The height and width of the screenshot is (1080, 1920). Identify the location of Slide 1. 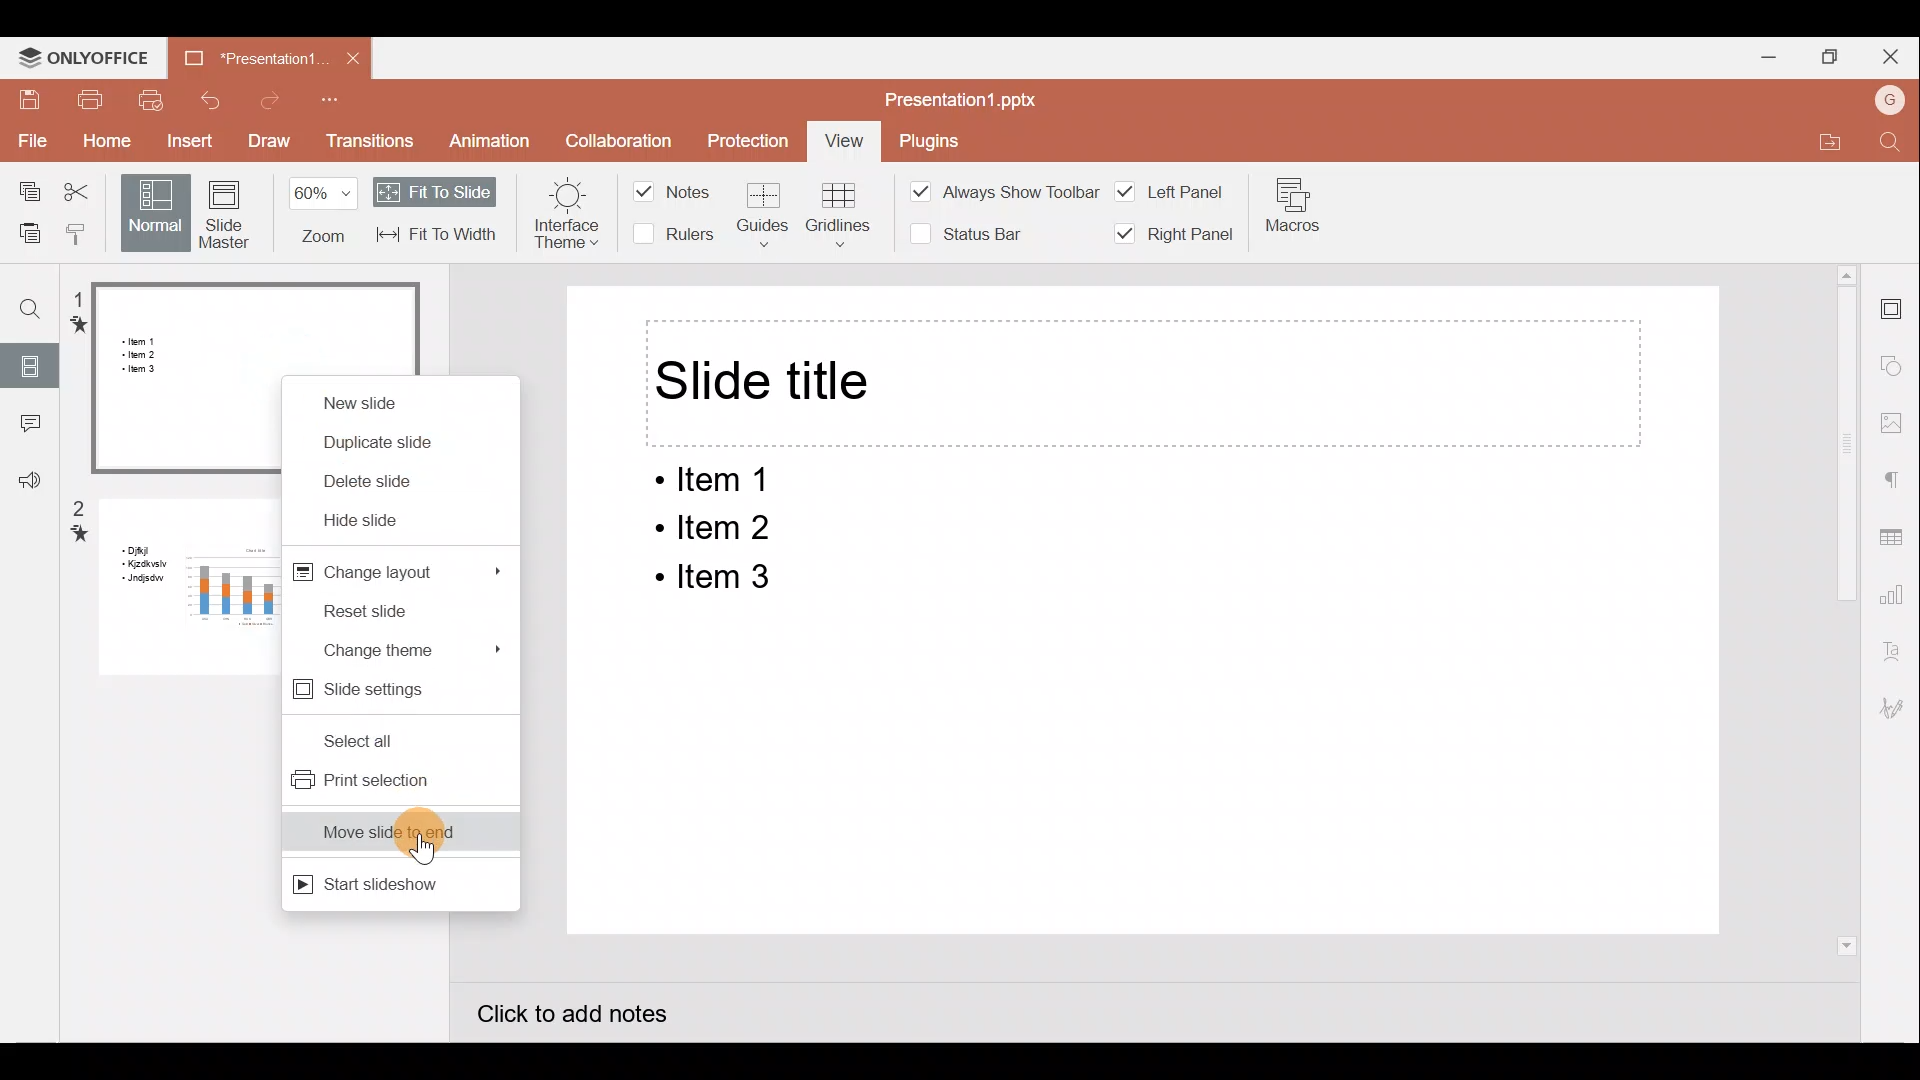
(170, 379).